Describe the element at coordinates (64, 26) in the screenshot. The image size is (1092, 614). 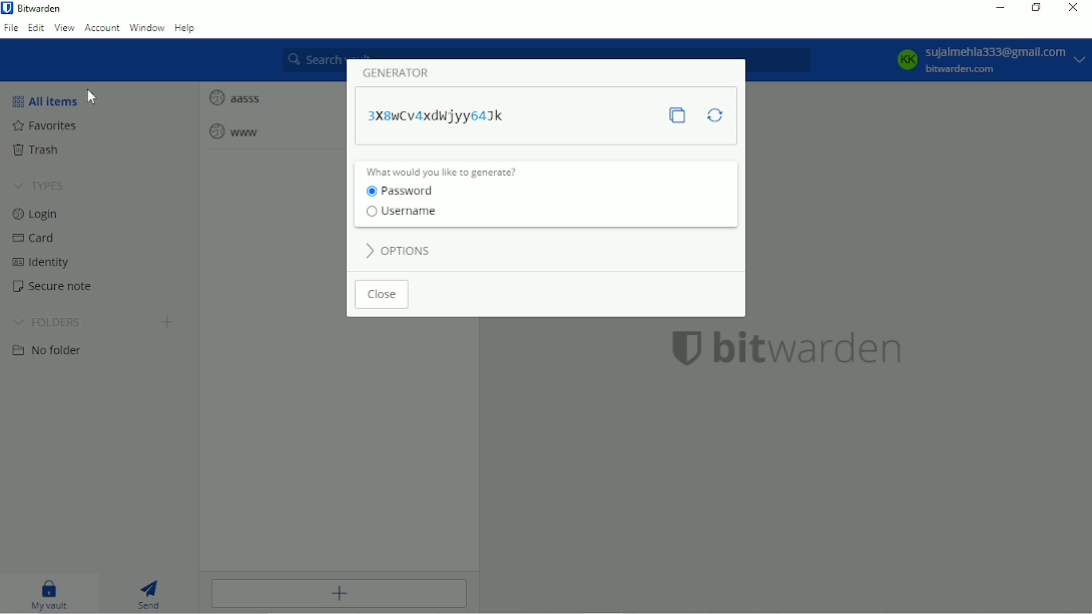
I see `View` at that location.